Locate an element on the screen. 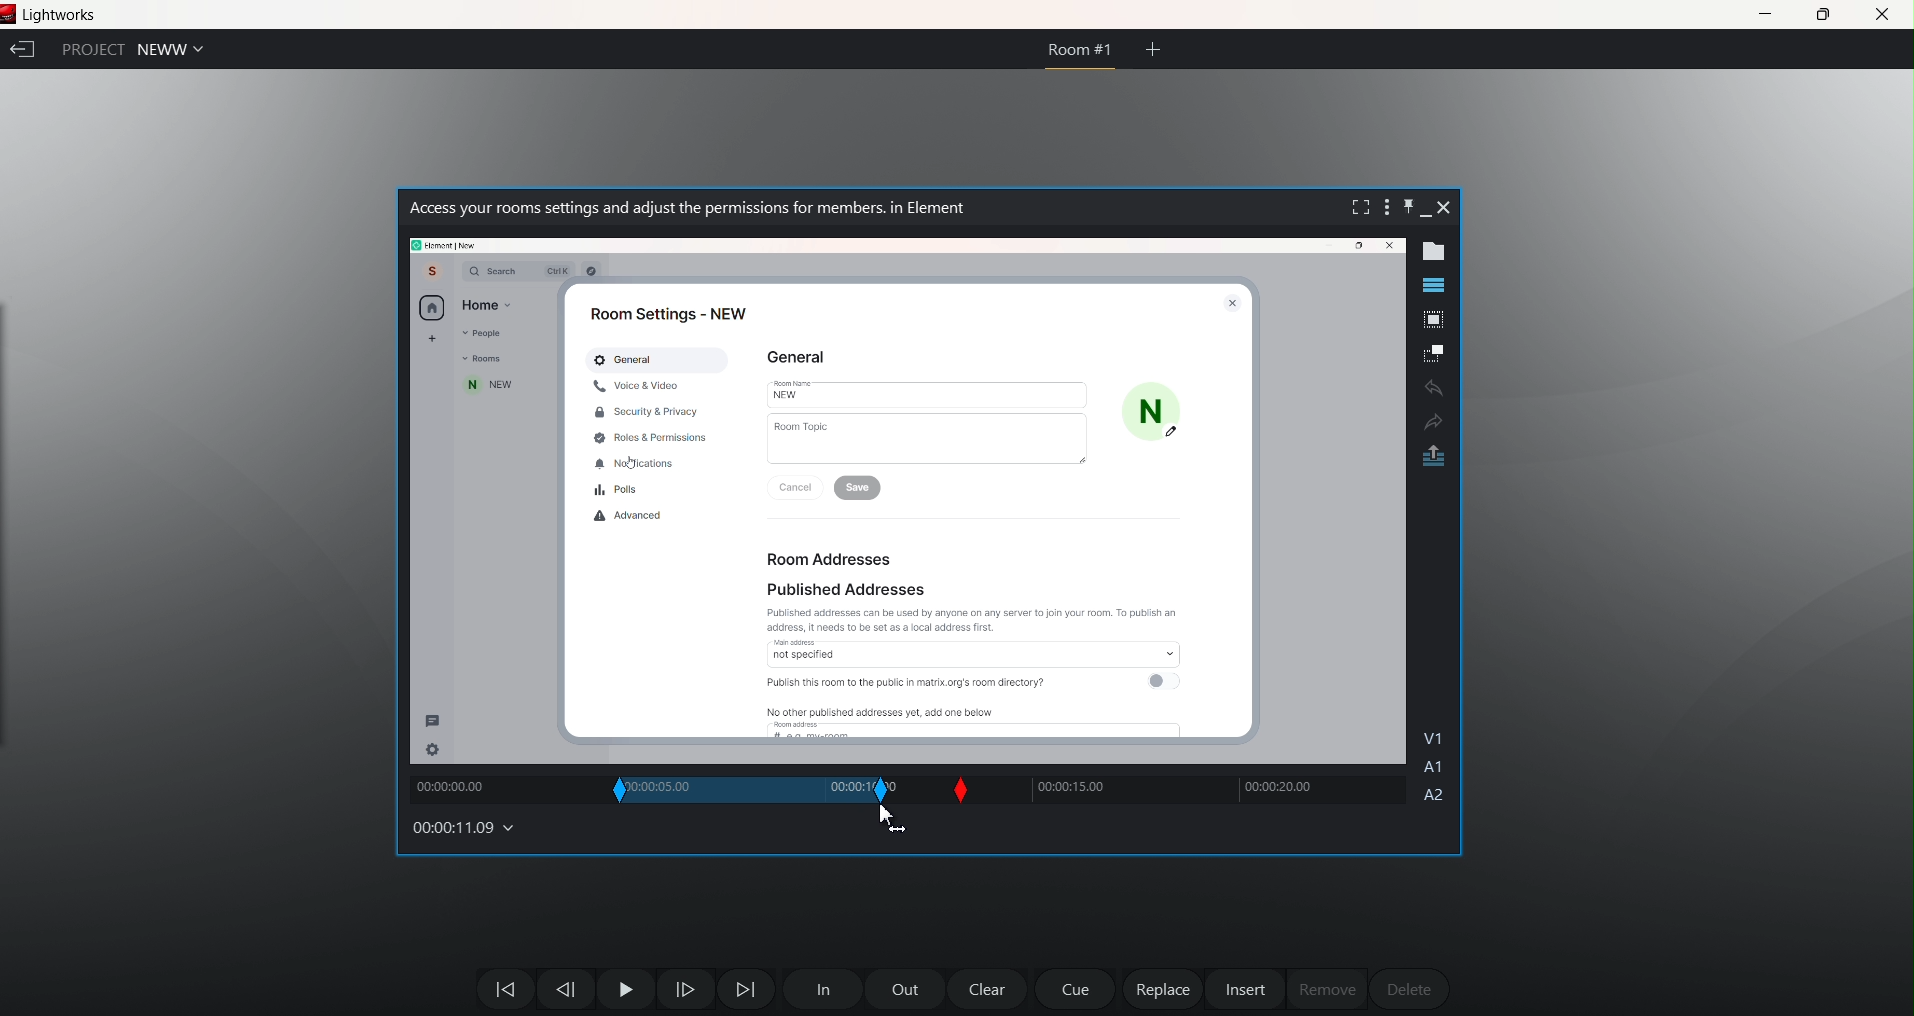 This screenshot has height=1016, width=1914. out slip position changed is located at coordinates (883, 790).